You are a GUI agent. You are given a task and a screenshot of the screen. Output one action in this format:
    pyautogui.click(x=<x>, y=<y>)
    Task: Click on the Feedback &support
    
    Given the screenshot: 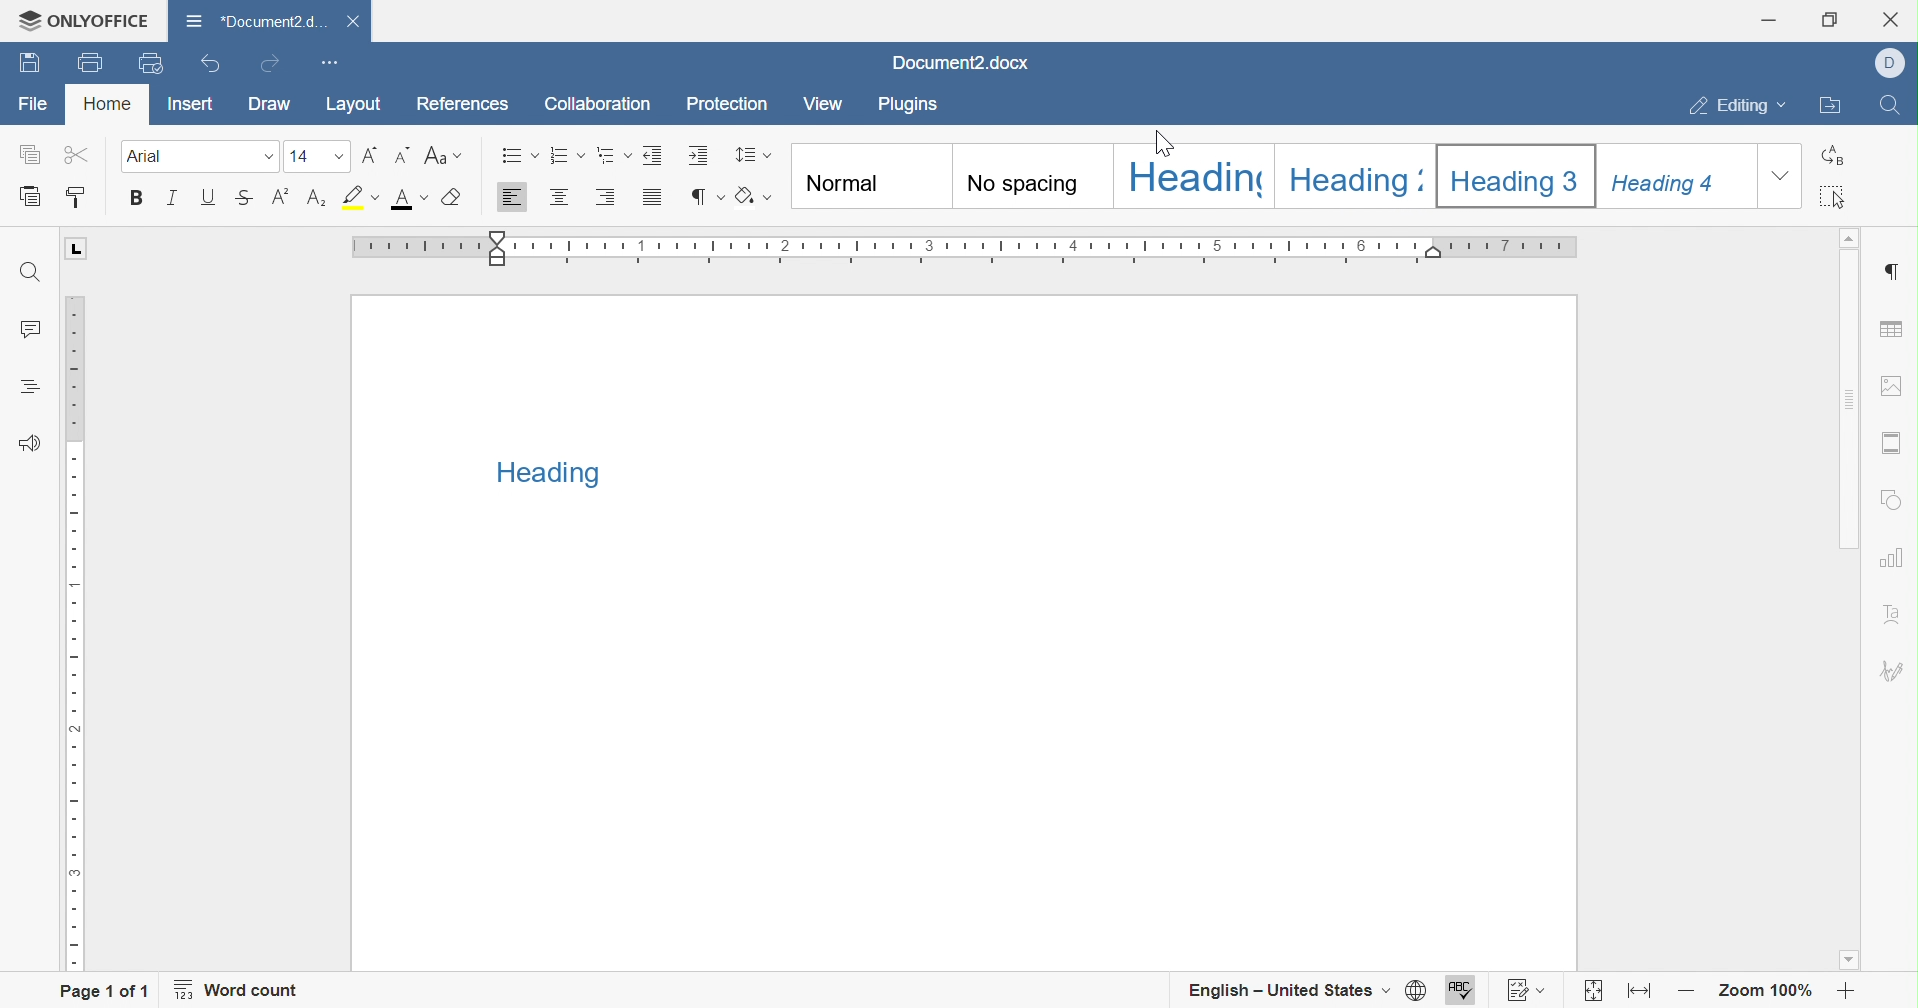 What is the action you would take?
    pyautogui.click(x=33, y=441)
    